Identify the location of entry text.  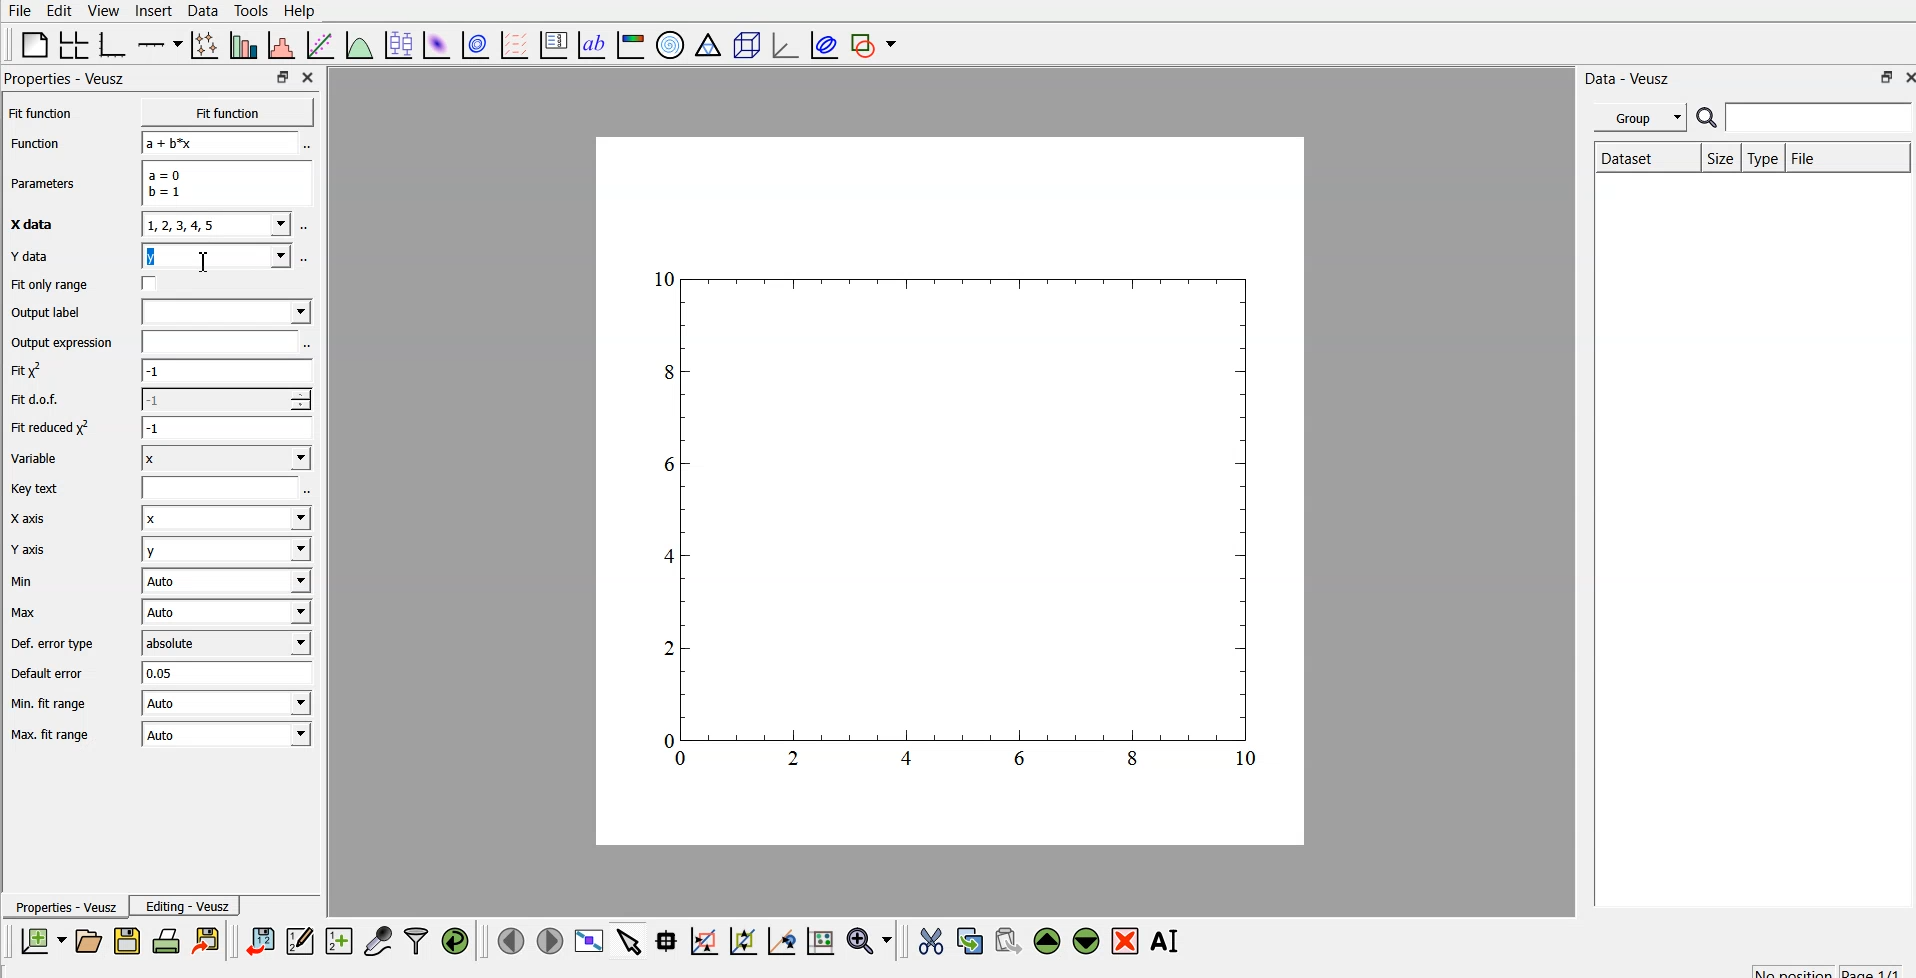
(227, 491).